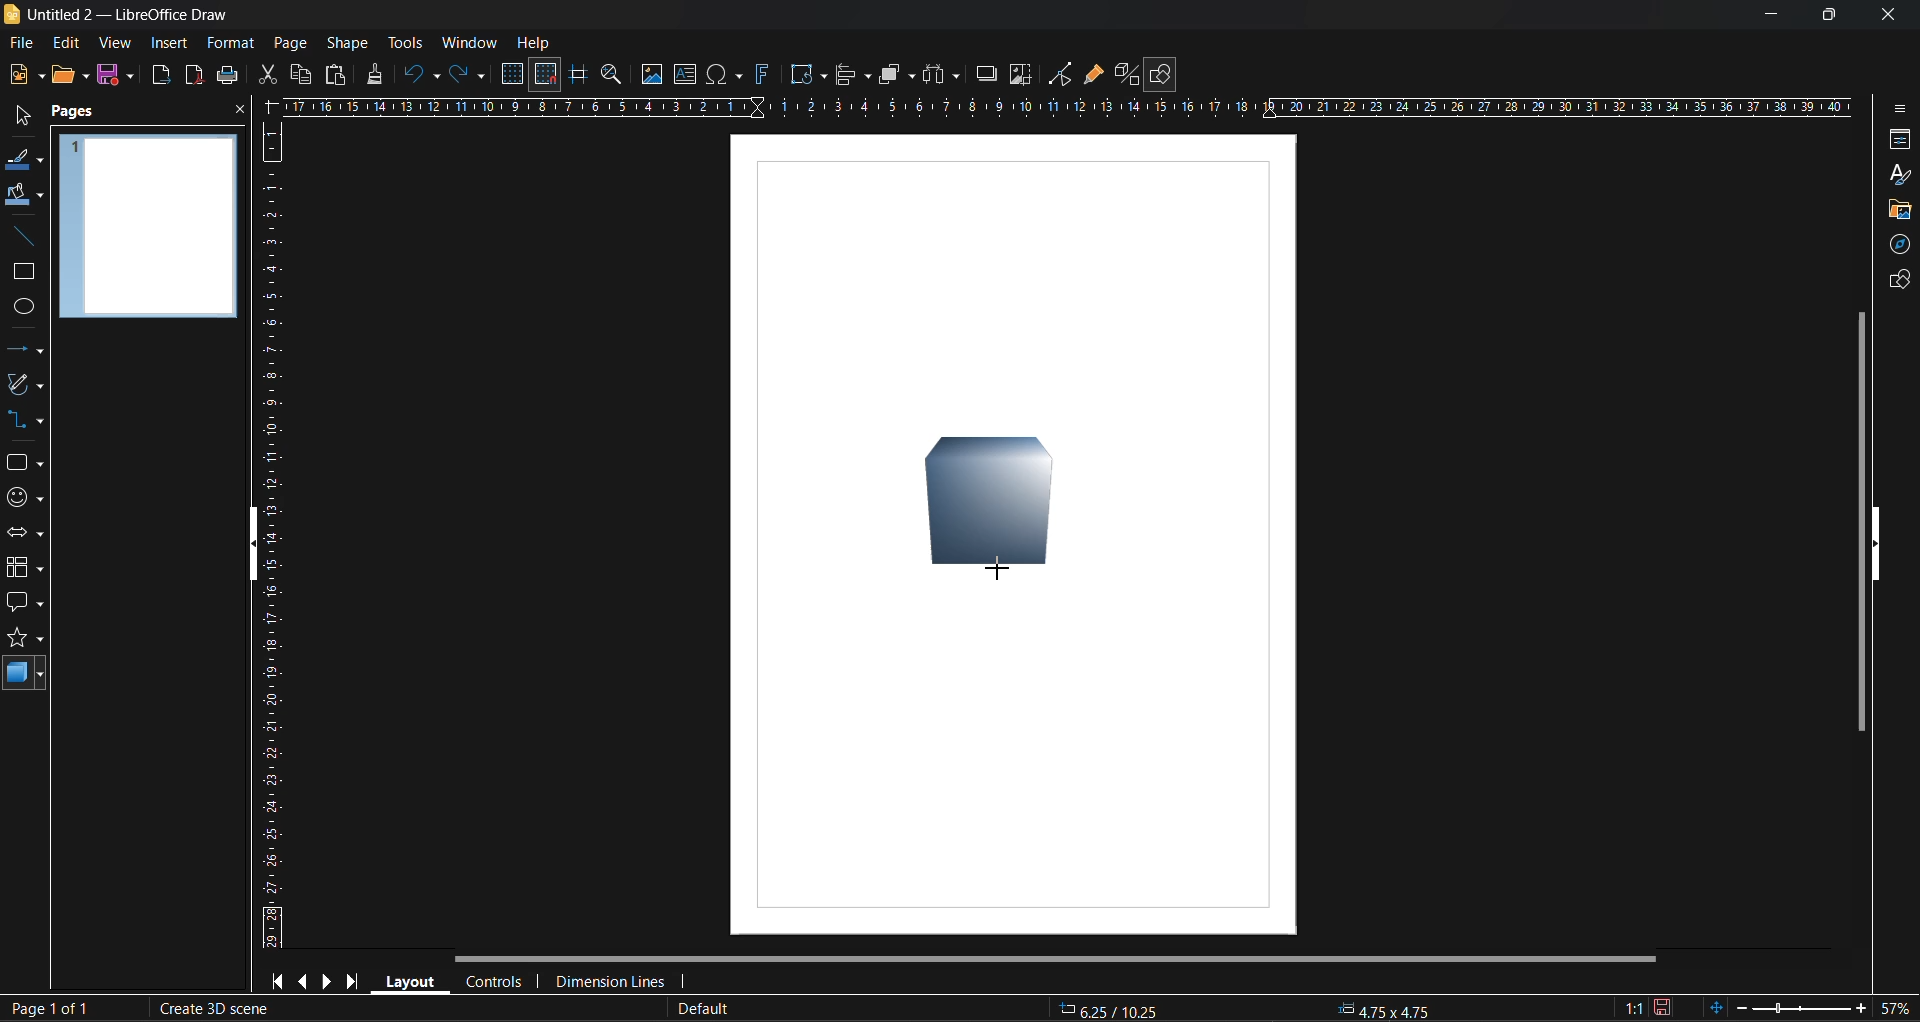 This screenshot has width=1920, height=1022. What do you see at coordinates (1803, 1007) in the screenshot?
I see `zoom slider` at bounding box center [1803, 1007].